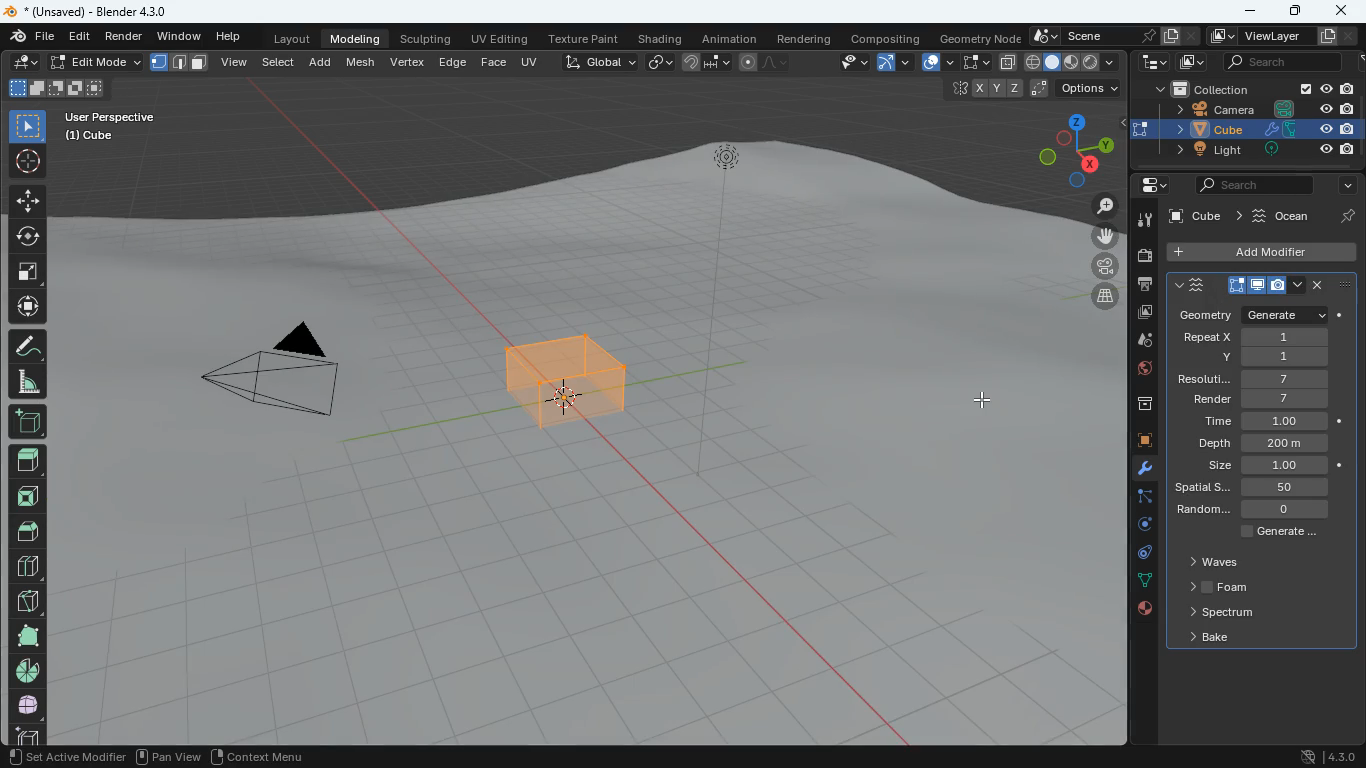 This screenshot has height=768, width=1366. Describe the element at coordinates (766, 62) in the screenshot. I see `draw` at that location.